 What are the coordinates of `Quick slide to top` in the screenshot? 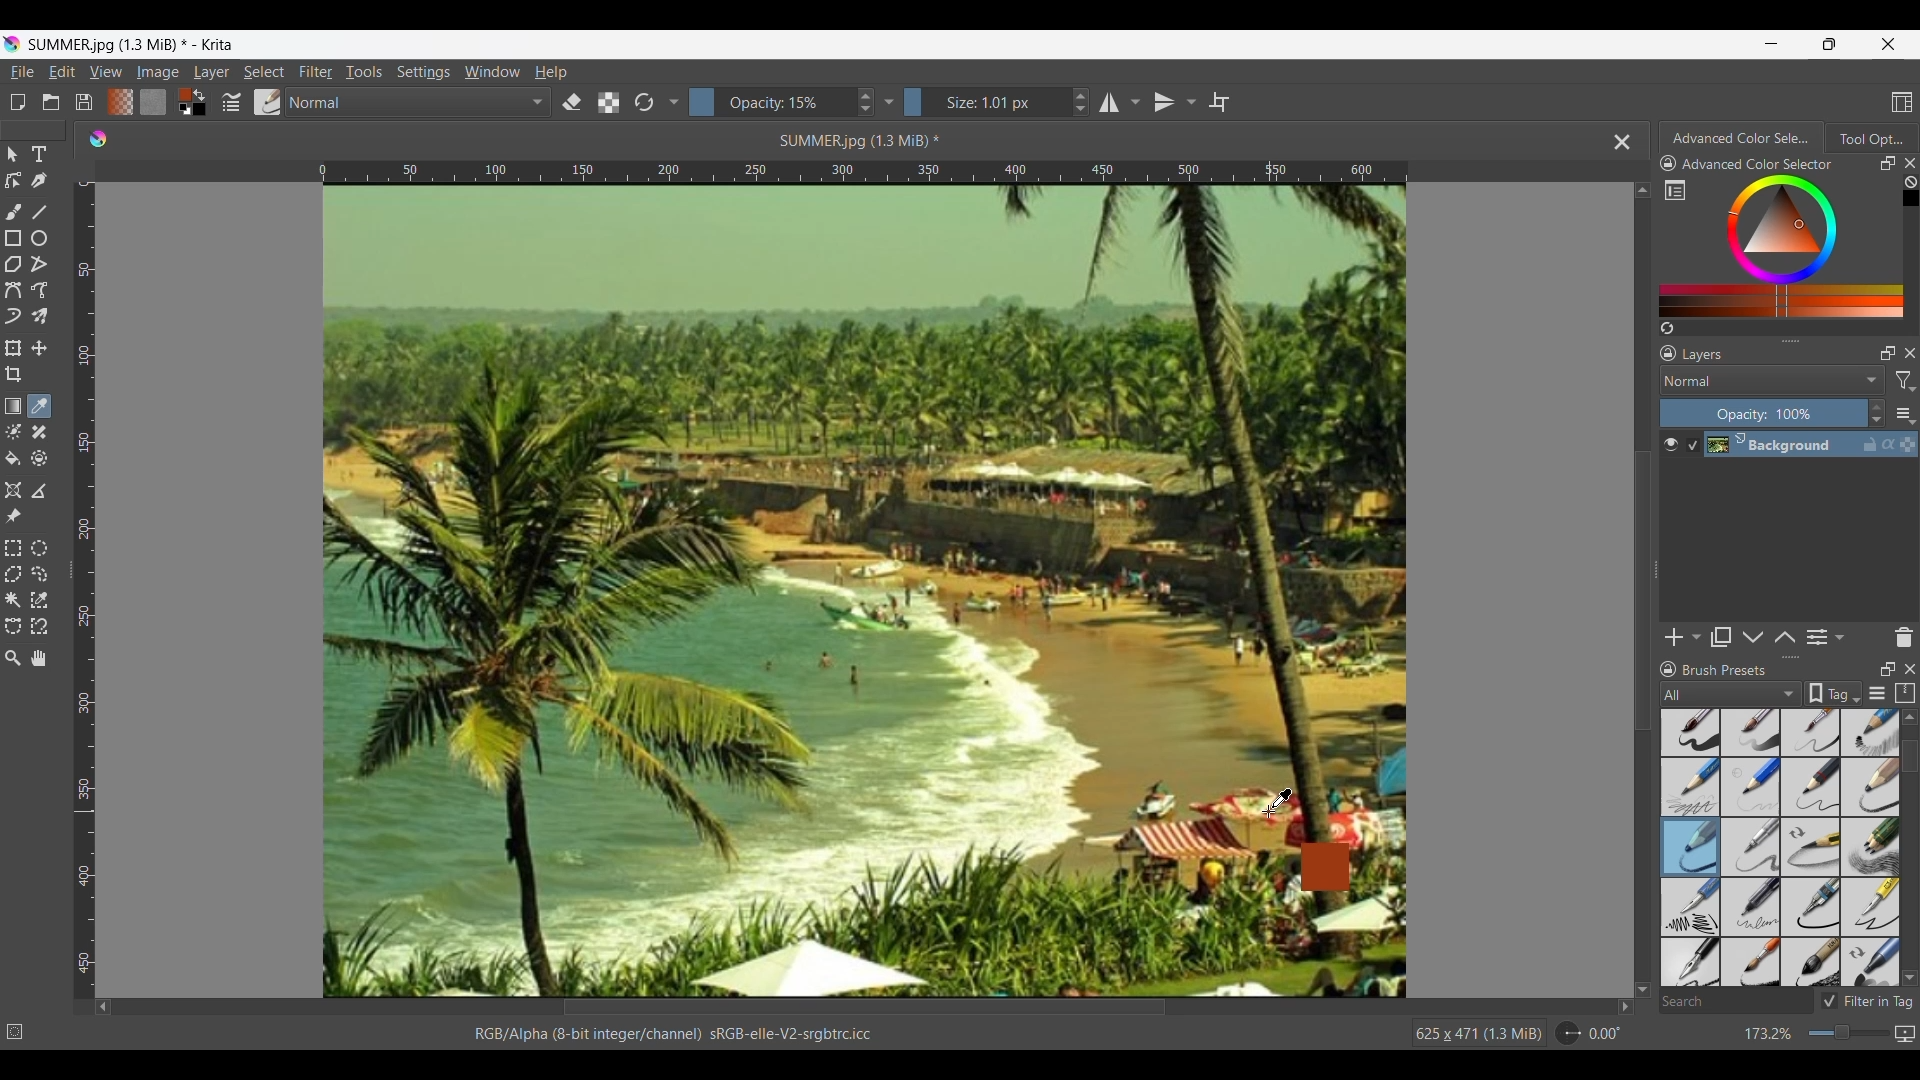 It's located at (1909, 717).